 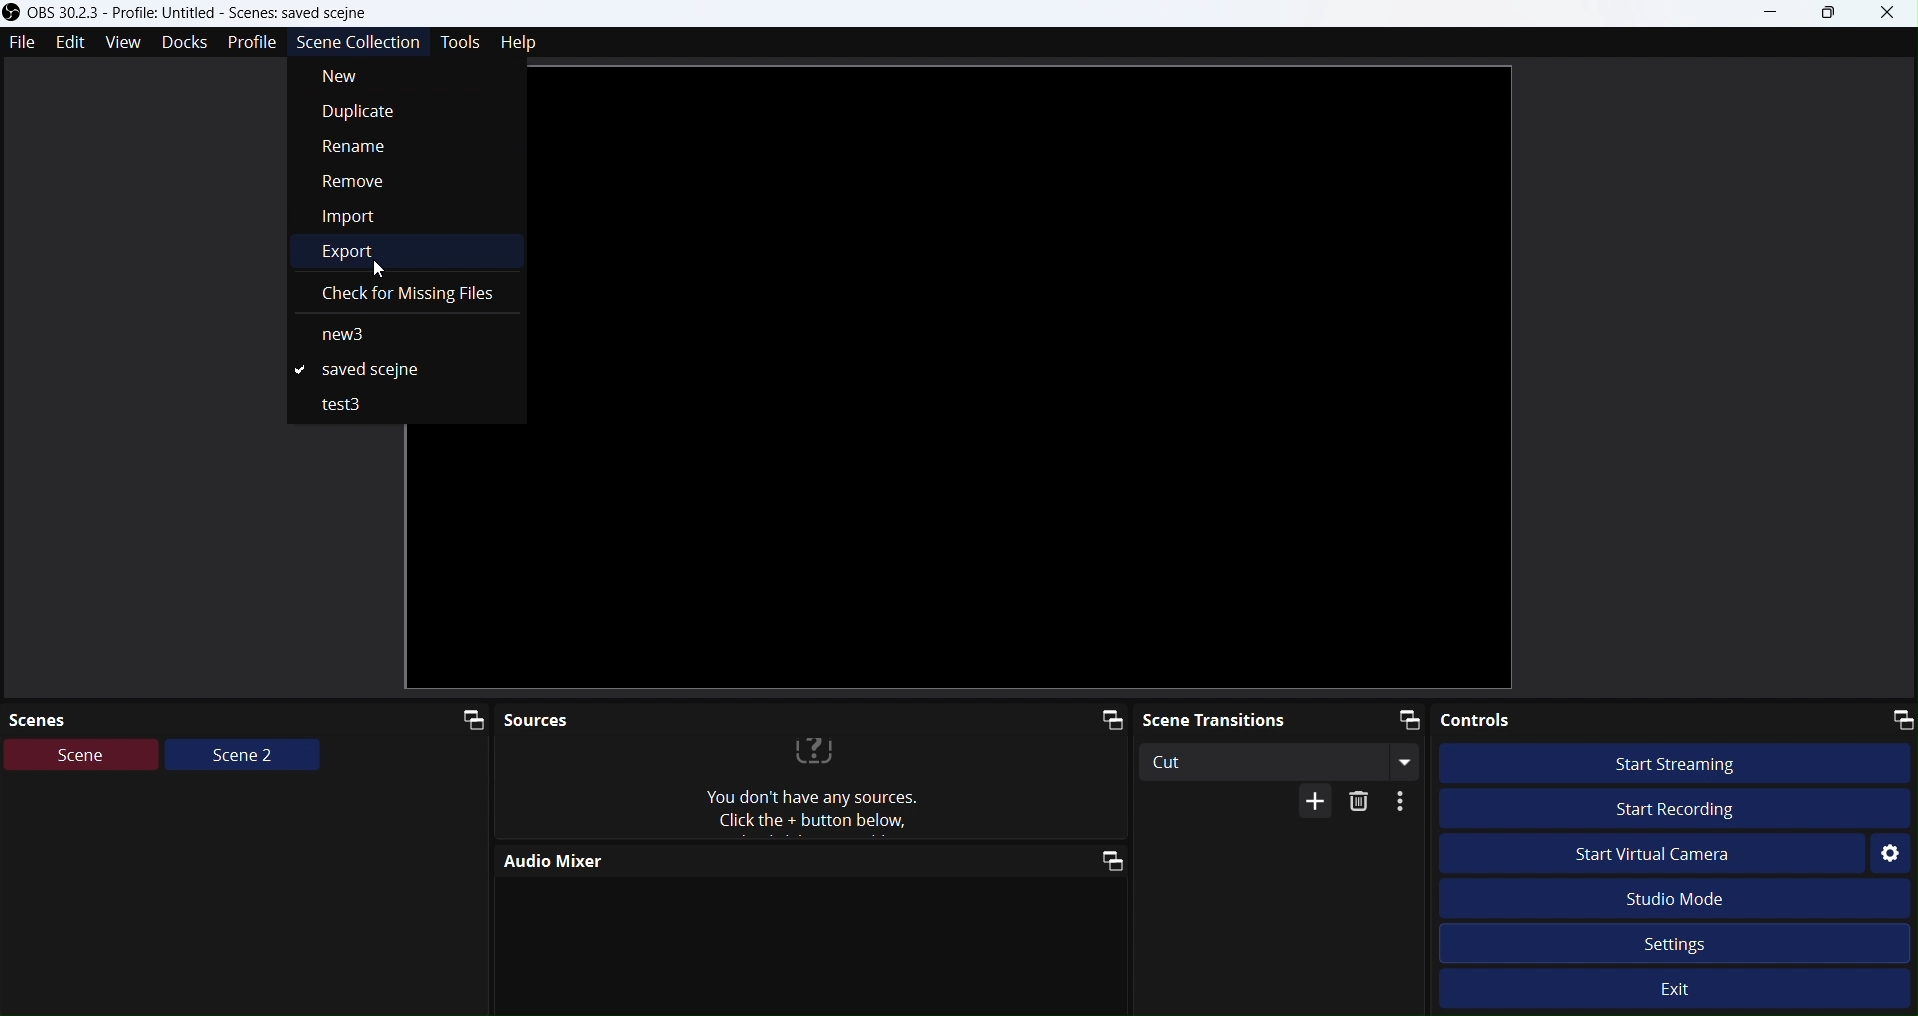 I want to click on Docks, so click(x=184, y=43).